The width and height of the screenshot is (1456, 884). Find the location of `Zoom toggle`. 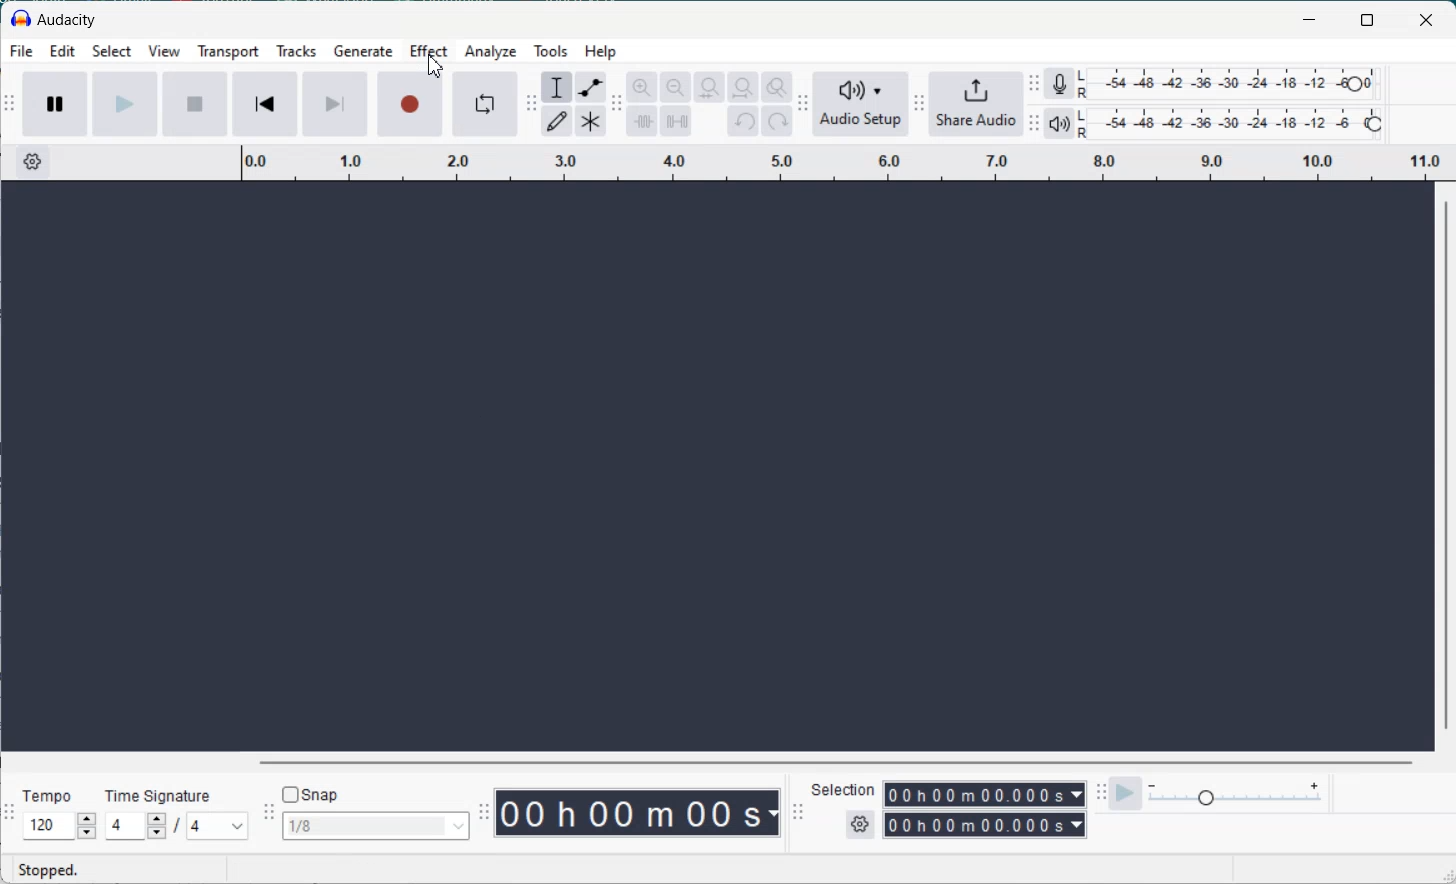

Zoom toggle is located at coordinates (778, 87).